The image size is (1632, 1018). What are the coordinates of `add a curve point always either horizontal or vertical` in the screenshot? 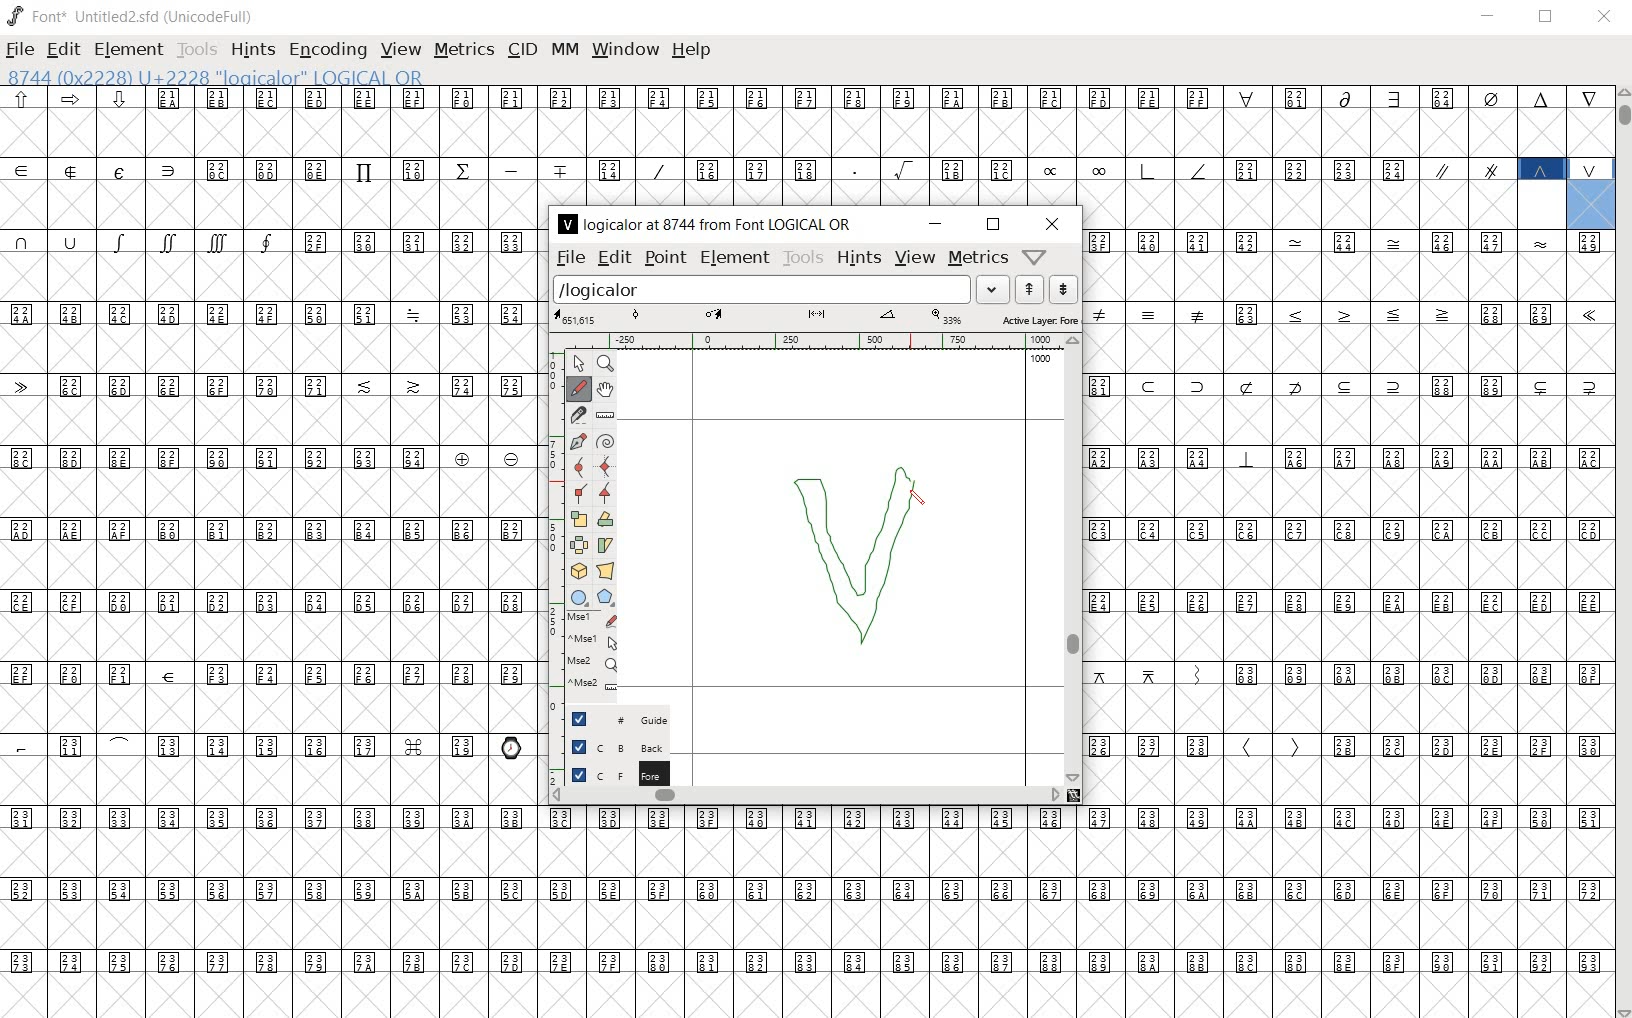 It's located at (576, 466).